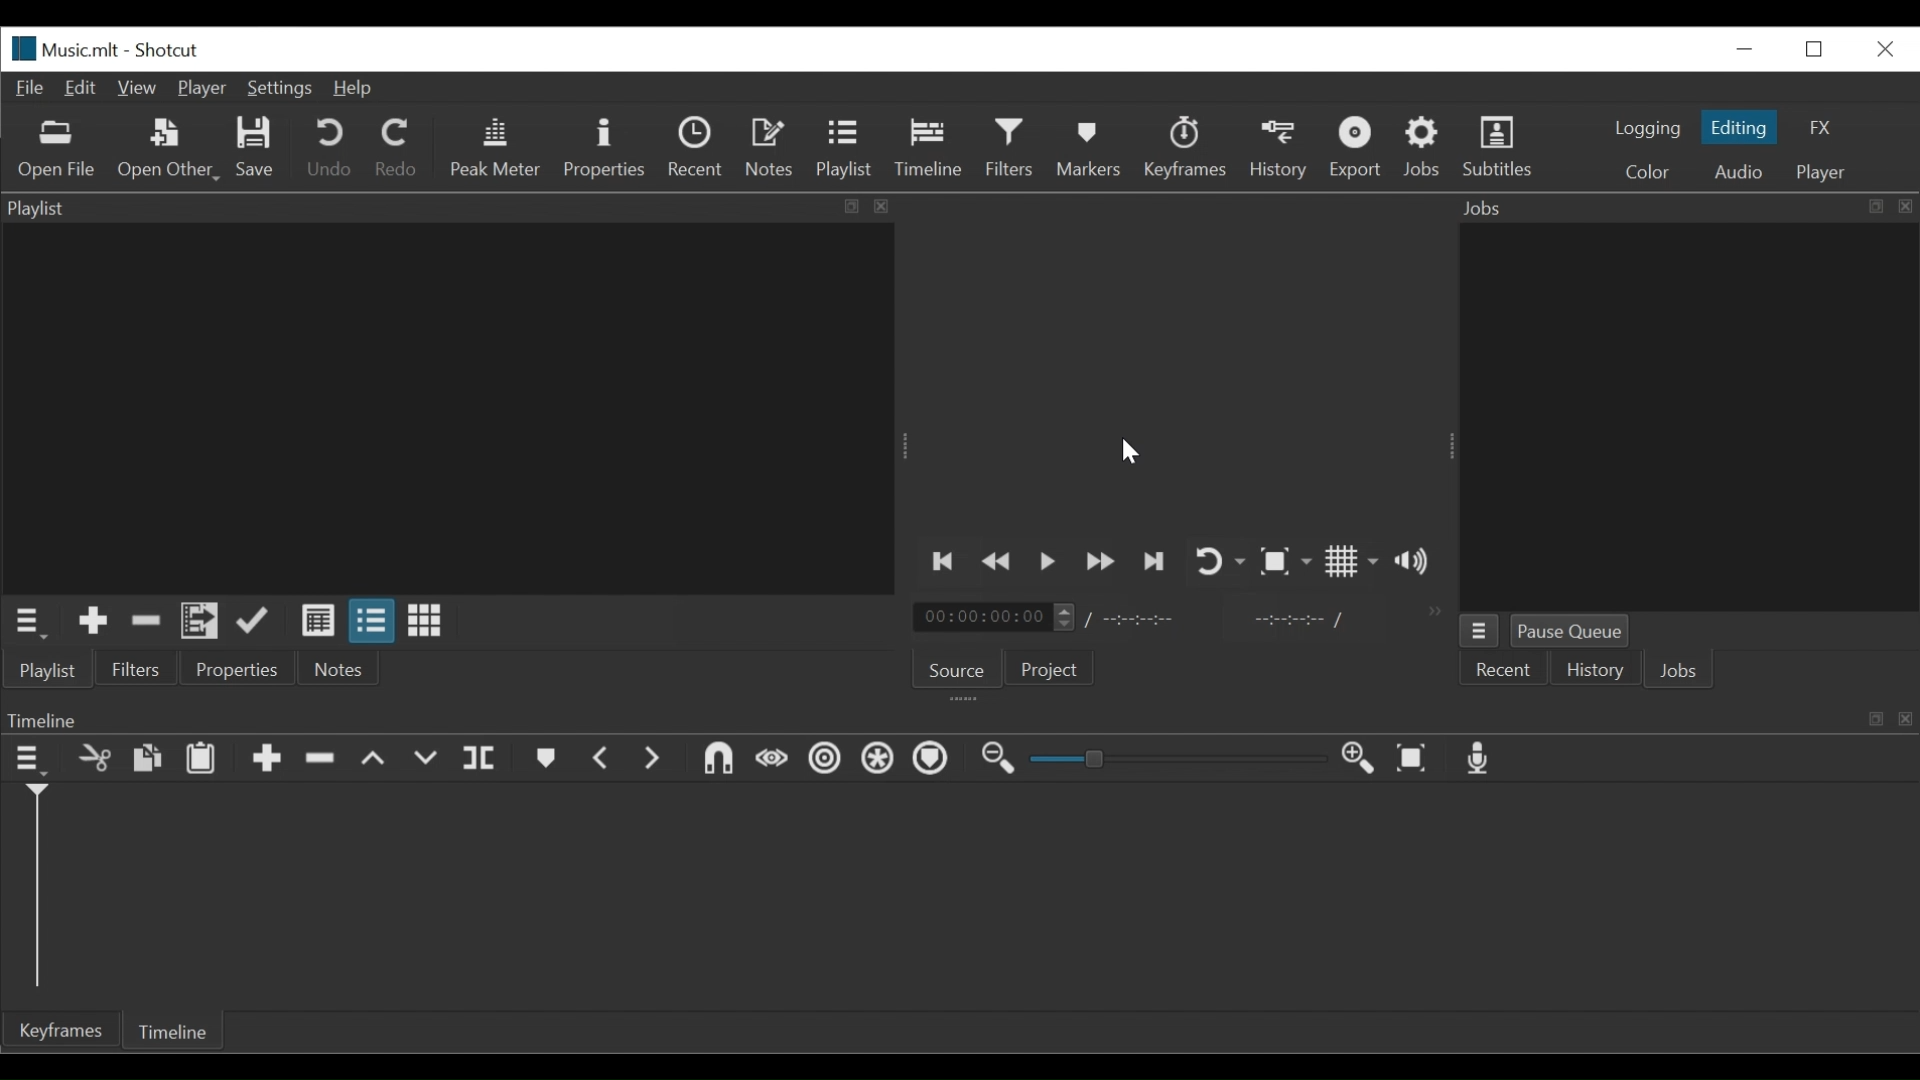 The width and height of the screenshot is (1920, 1080). What do you see at coordinates (957, 670) in the screenshot?
I see `Source` at bounding box center [957, 670].